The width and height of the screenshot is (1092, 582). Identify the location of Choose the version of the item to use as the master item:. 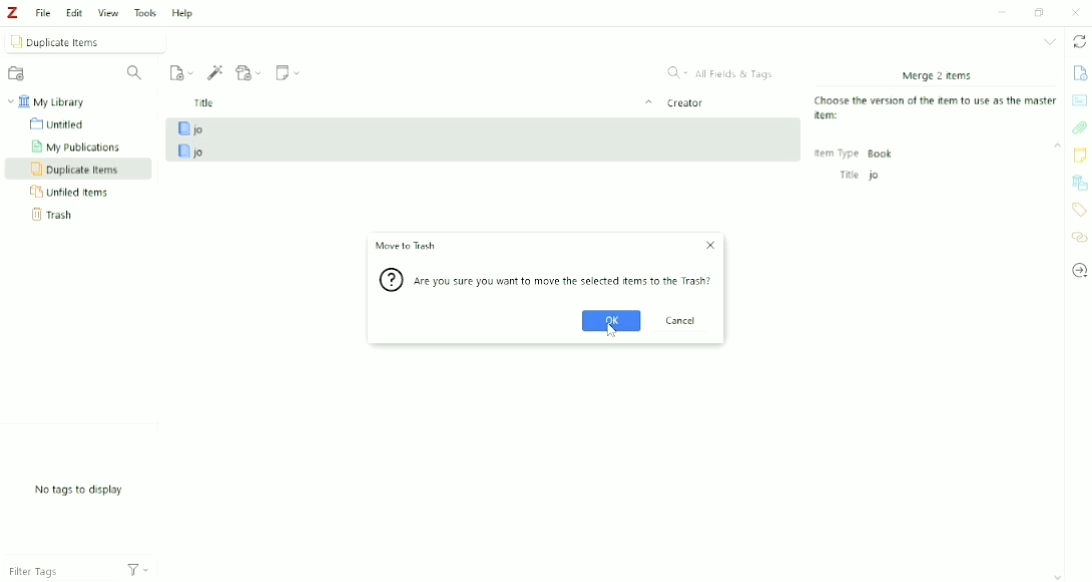
(938, 109).